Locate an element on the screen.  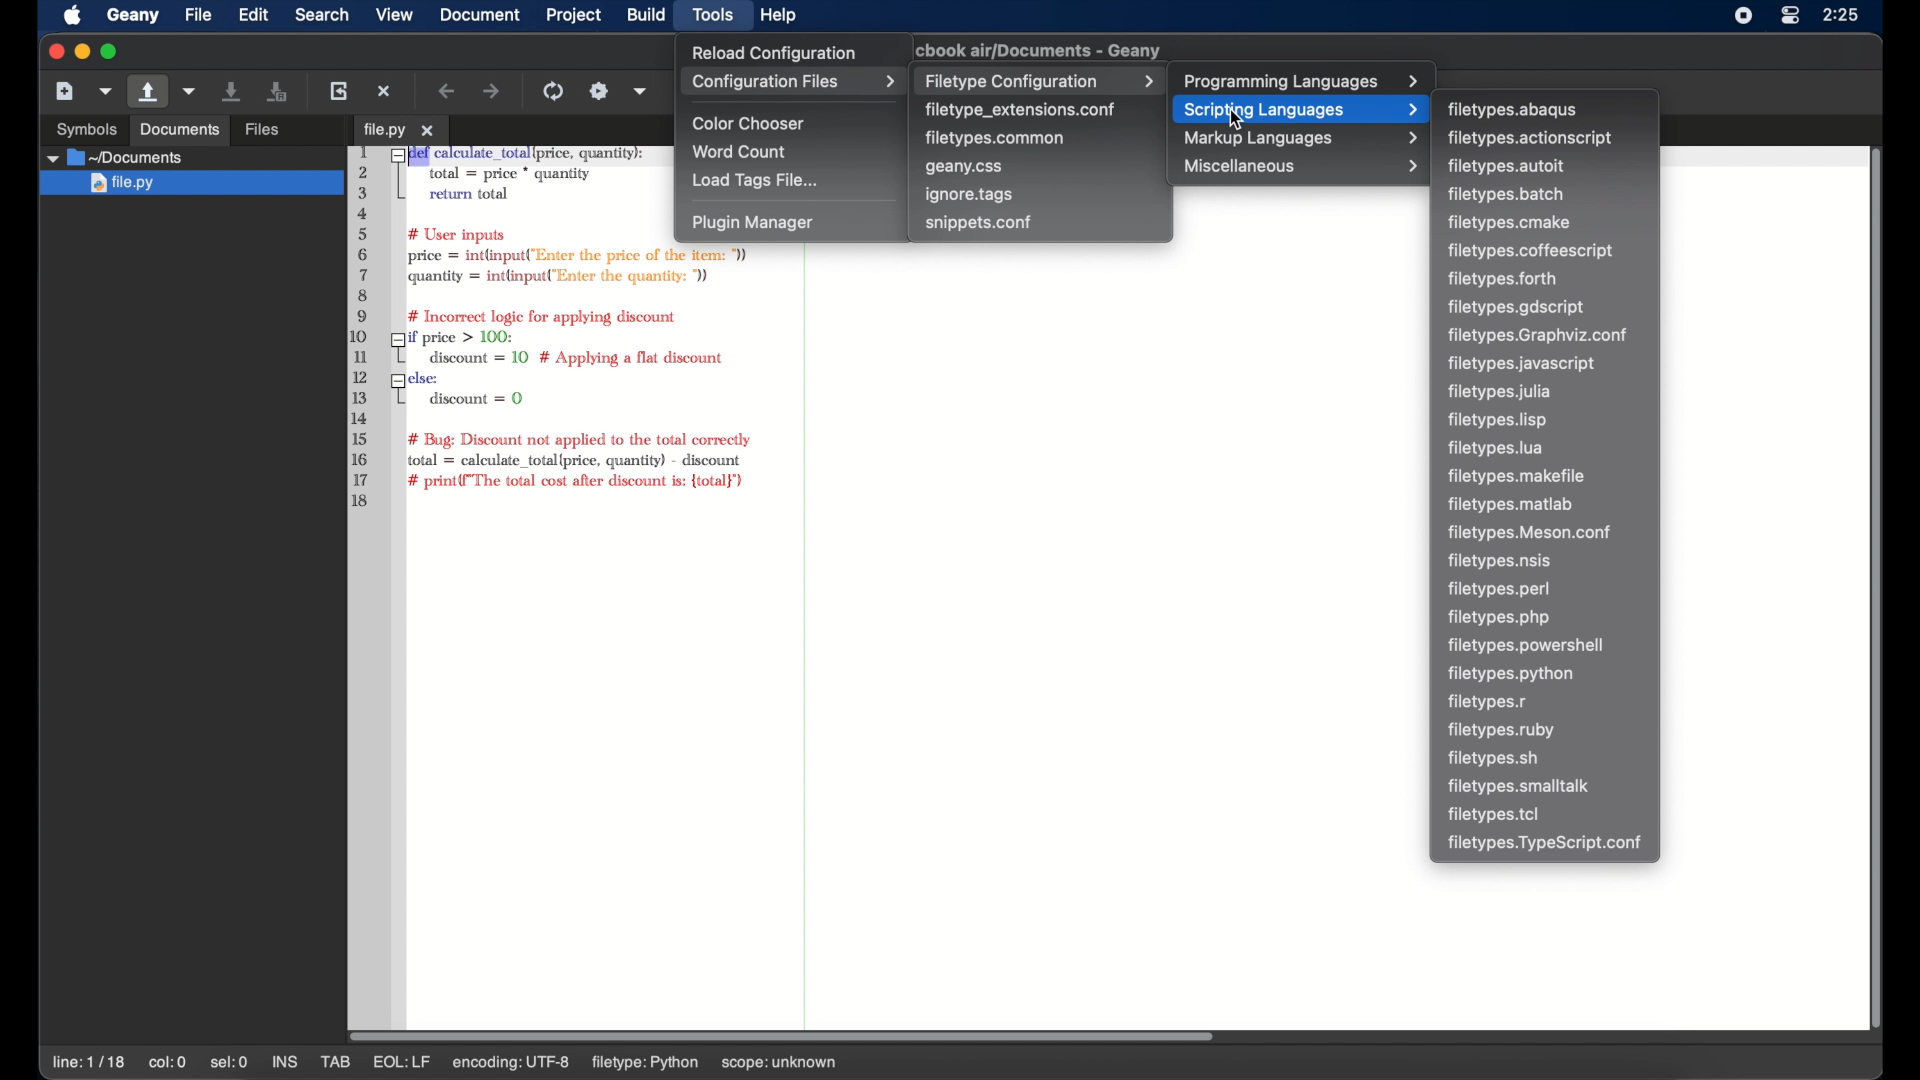
file.py highlighted is located at coordinates (188, 184).